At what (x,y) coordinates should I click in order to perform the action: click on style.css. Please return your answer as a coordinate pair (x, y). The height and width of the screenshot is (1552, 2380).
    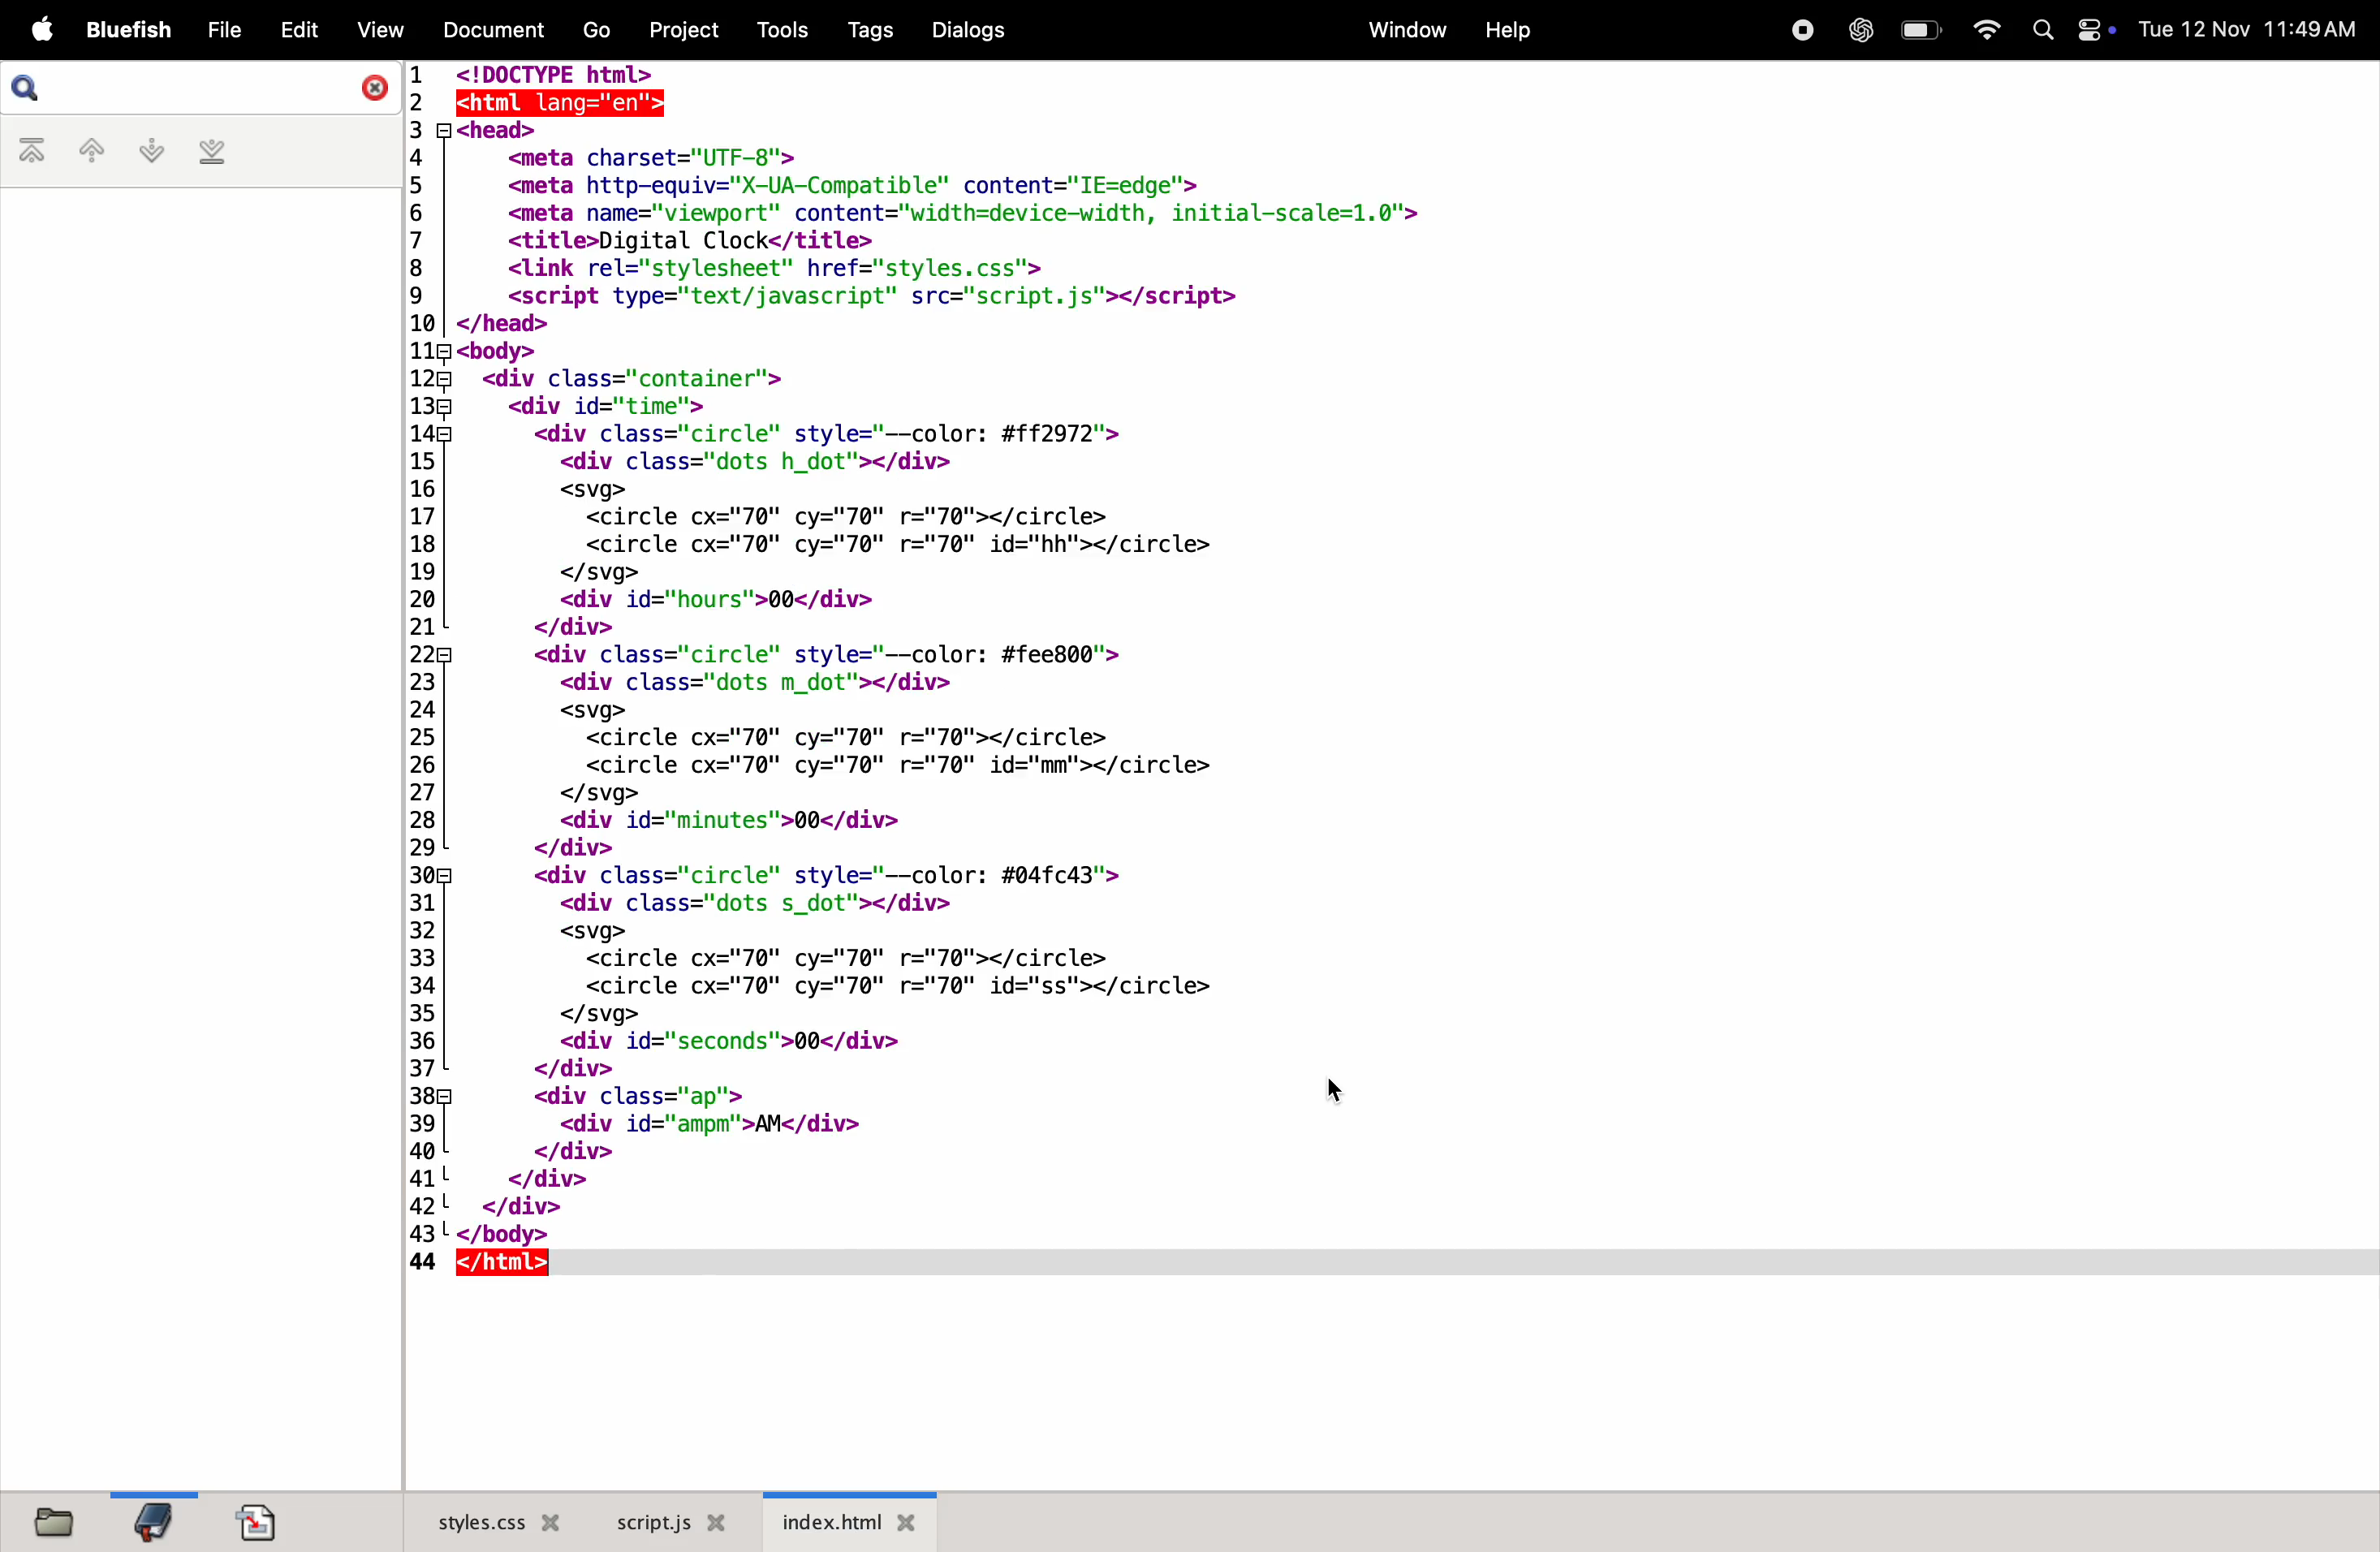
    Looking at the image, I should click on (488, 1519).